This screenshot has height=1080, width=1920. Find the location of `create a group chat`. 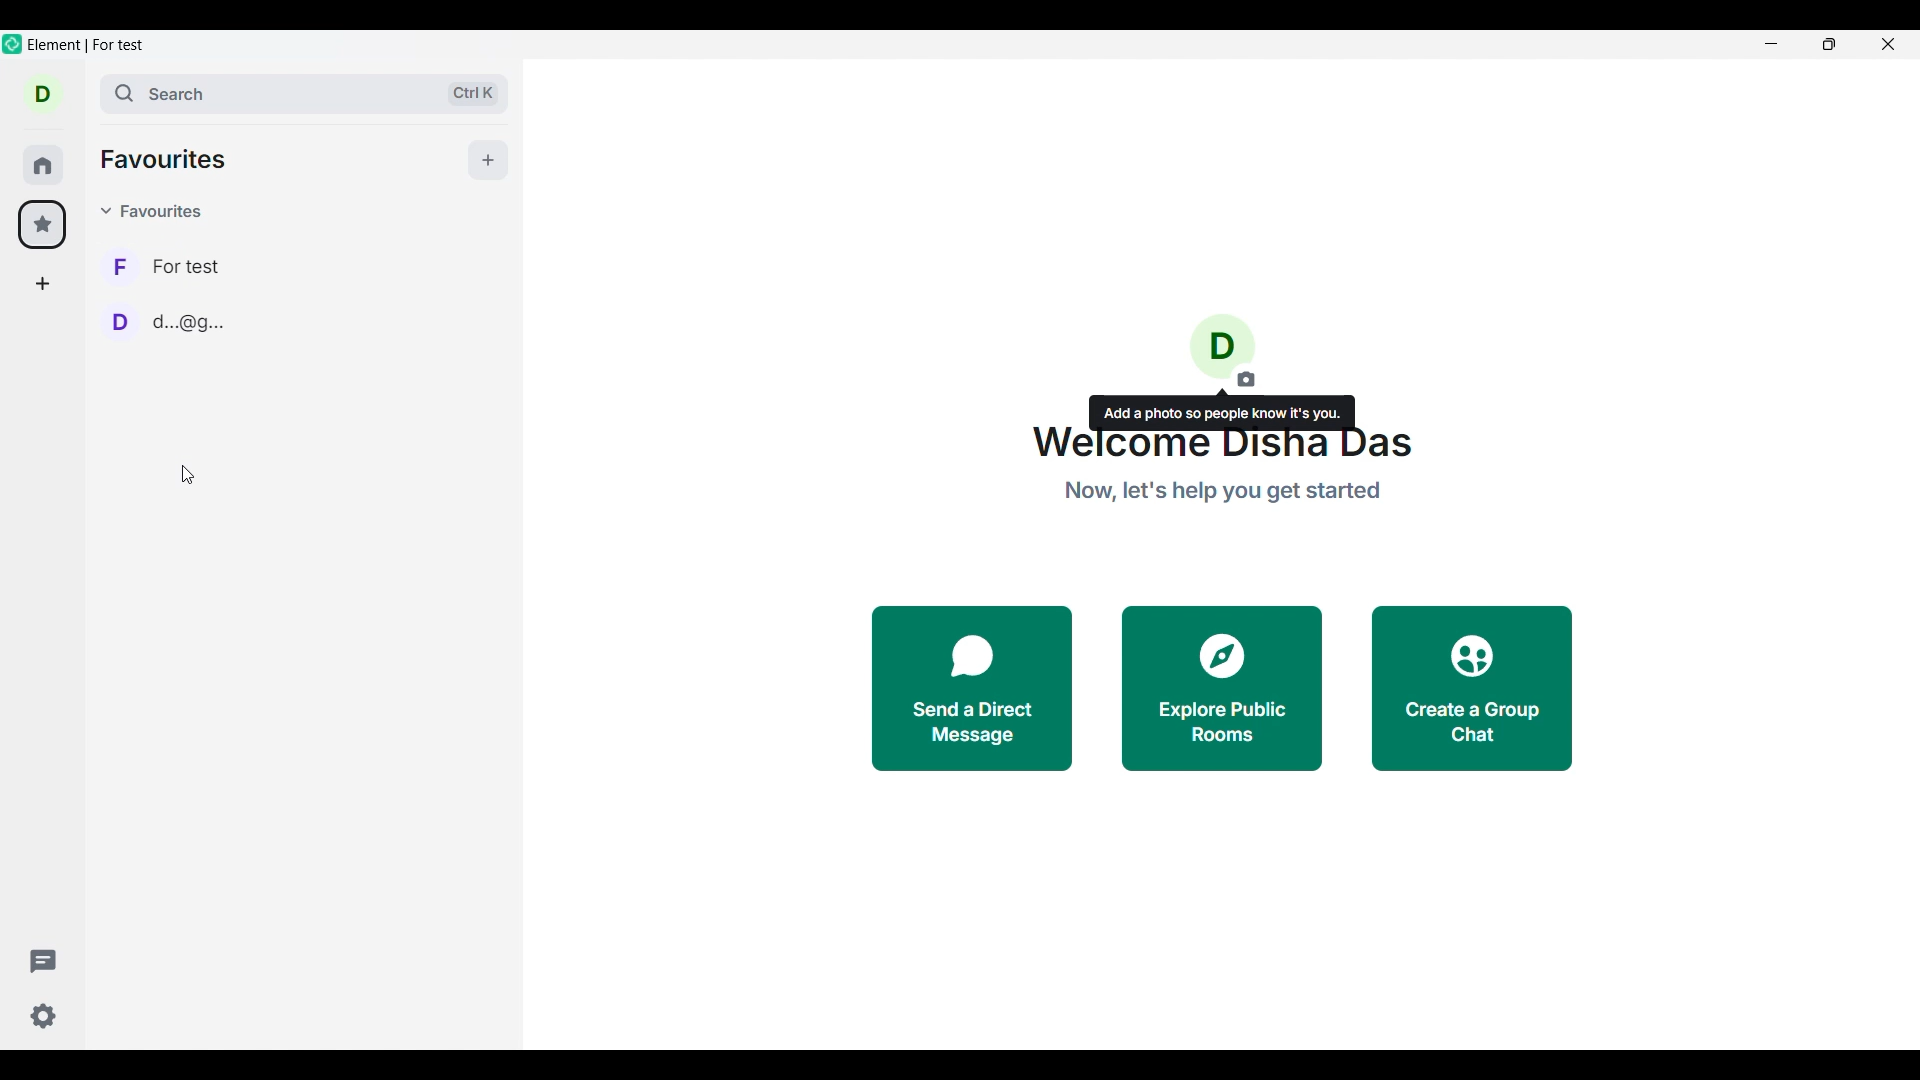

create a group chat is located at coordinates (1471, 686).